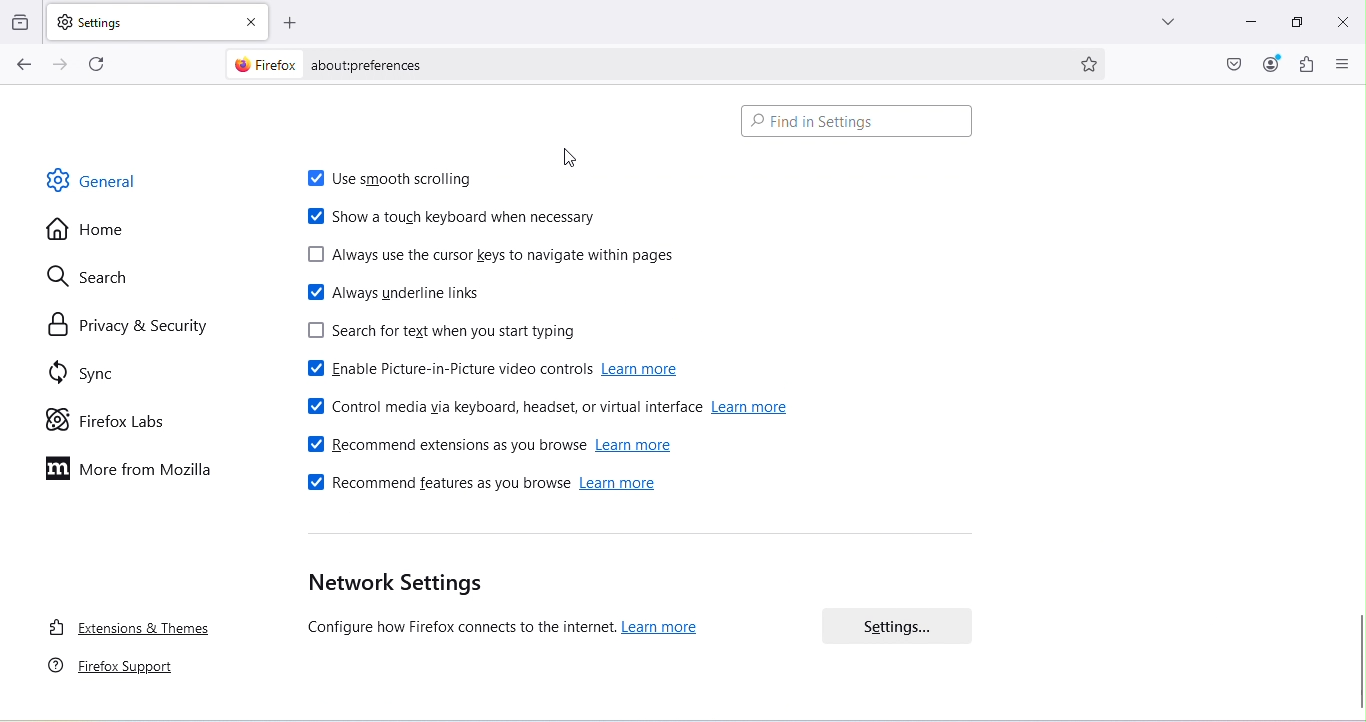 This screenshot has height=722, width=1366. I want to click on Account, so click(1271, 65).